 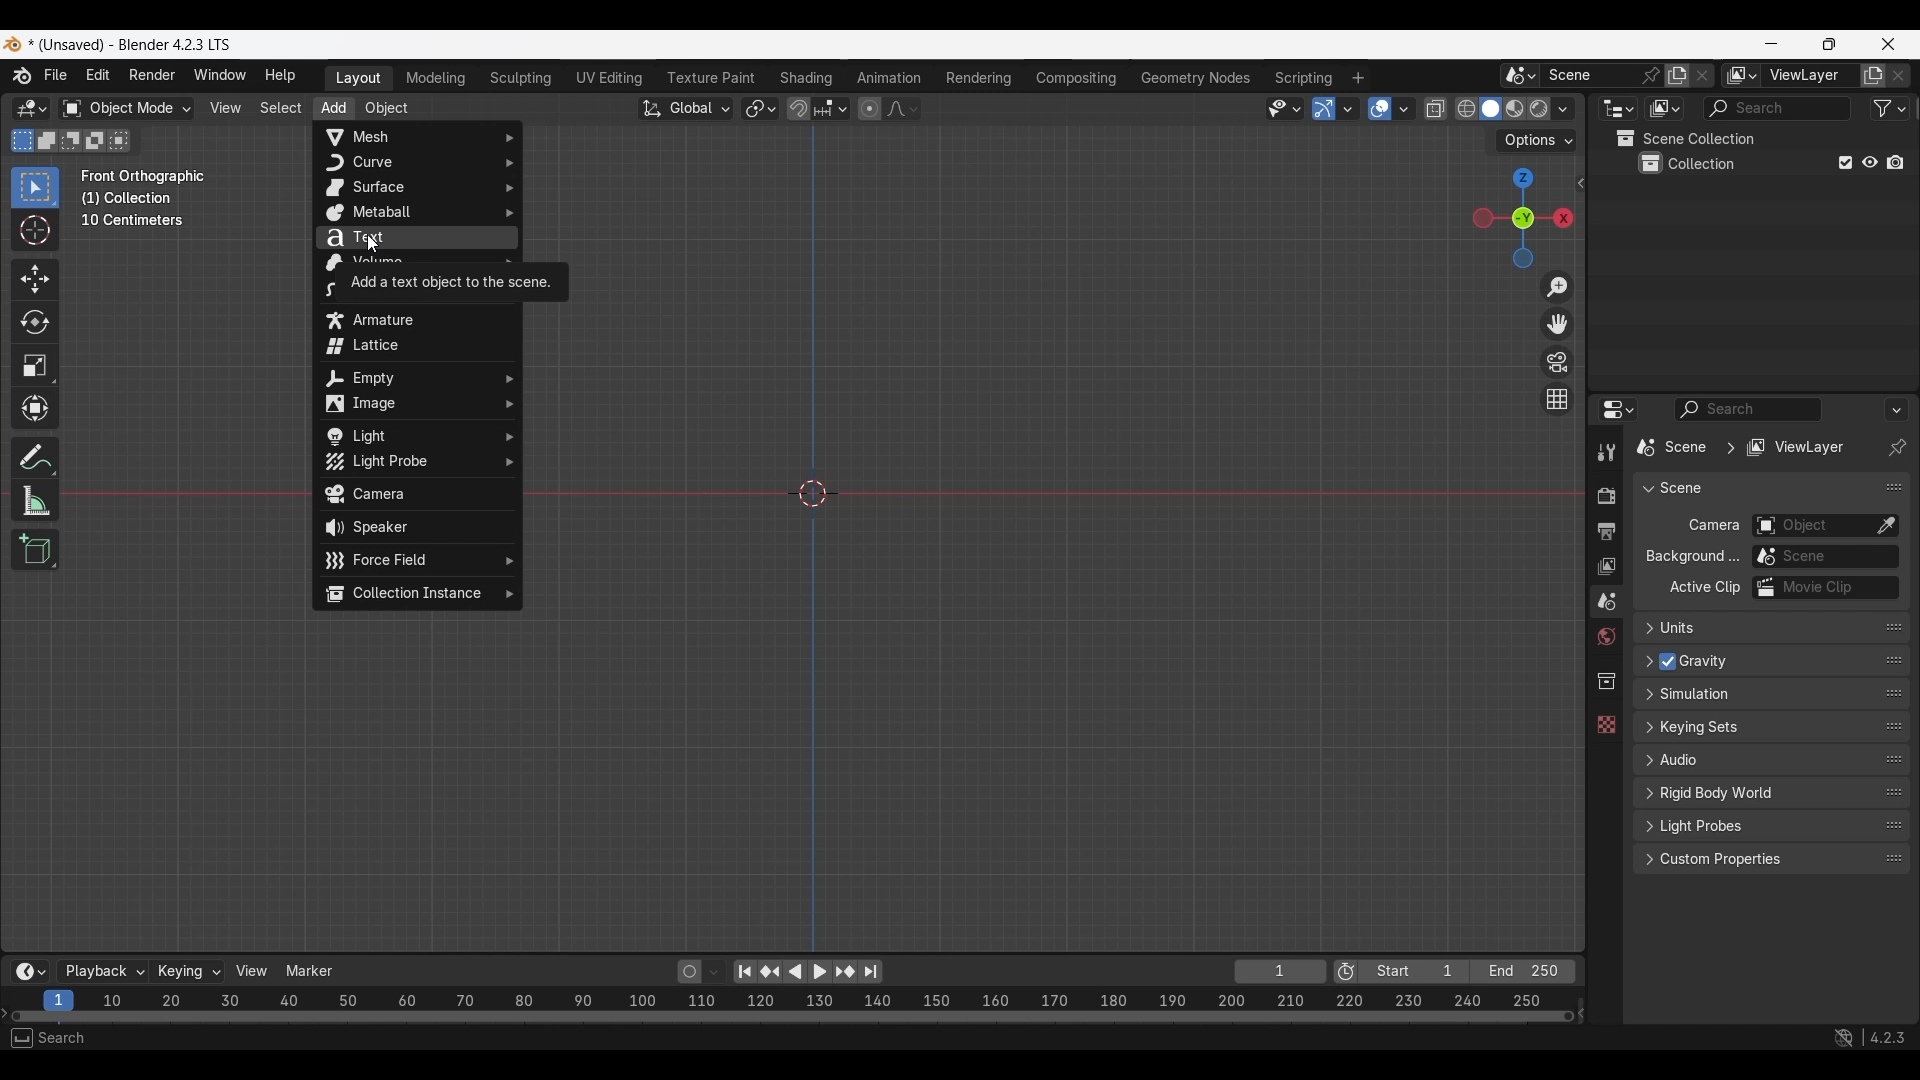 I want to click on Shading workspace , so click(x=808, y=78).